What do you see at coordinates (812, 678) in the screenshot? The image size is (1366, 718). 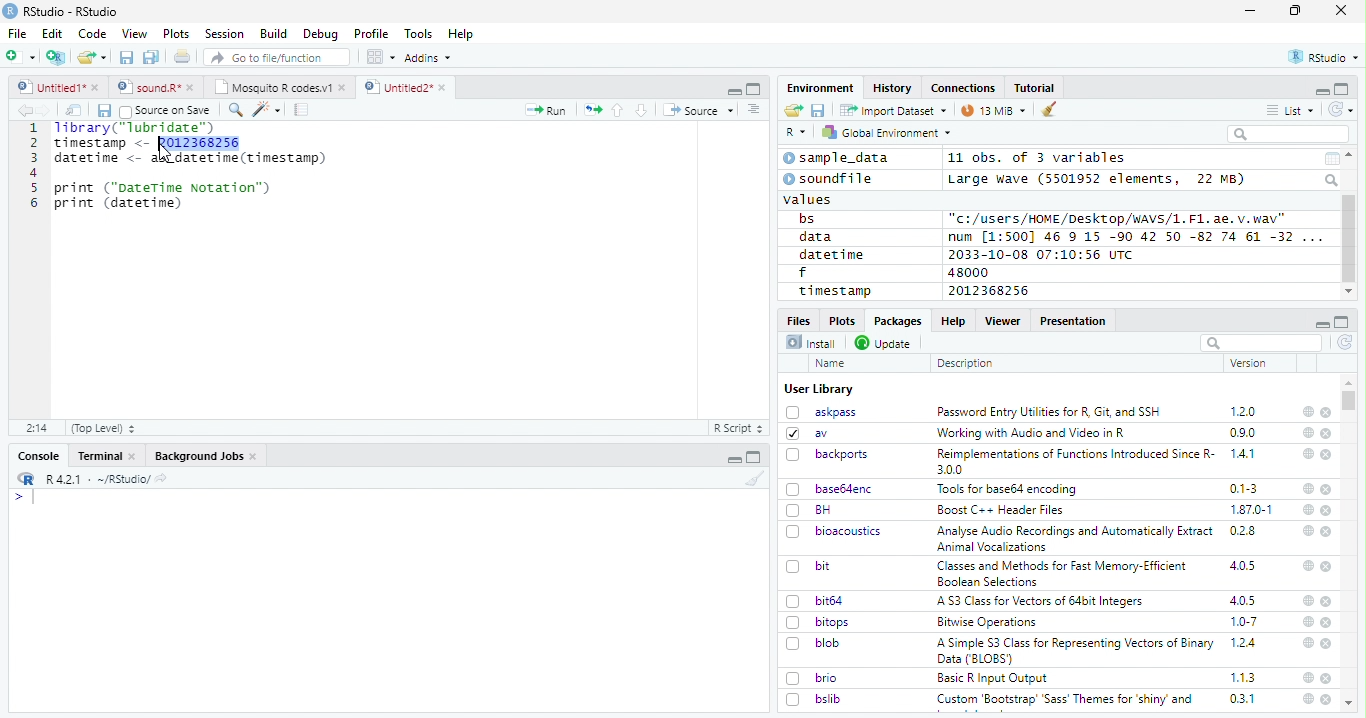 I see `brio` at bounding box center [812, 678].